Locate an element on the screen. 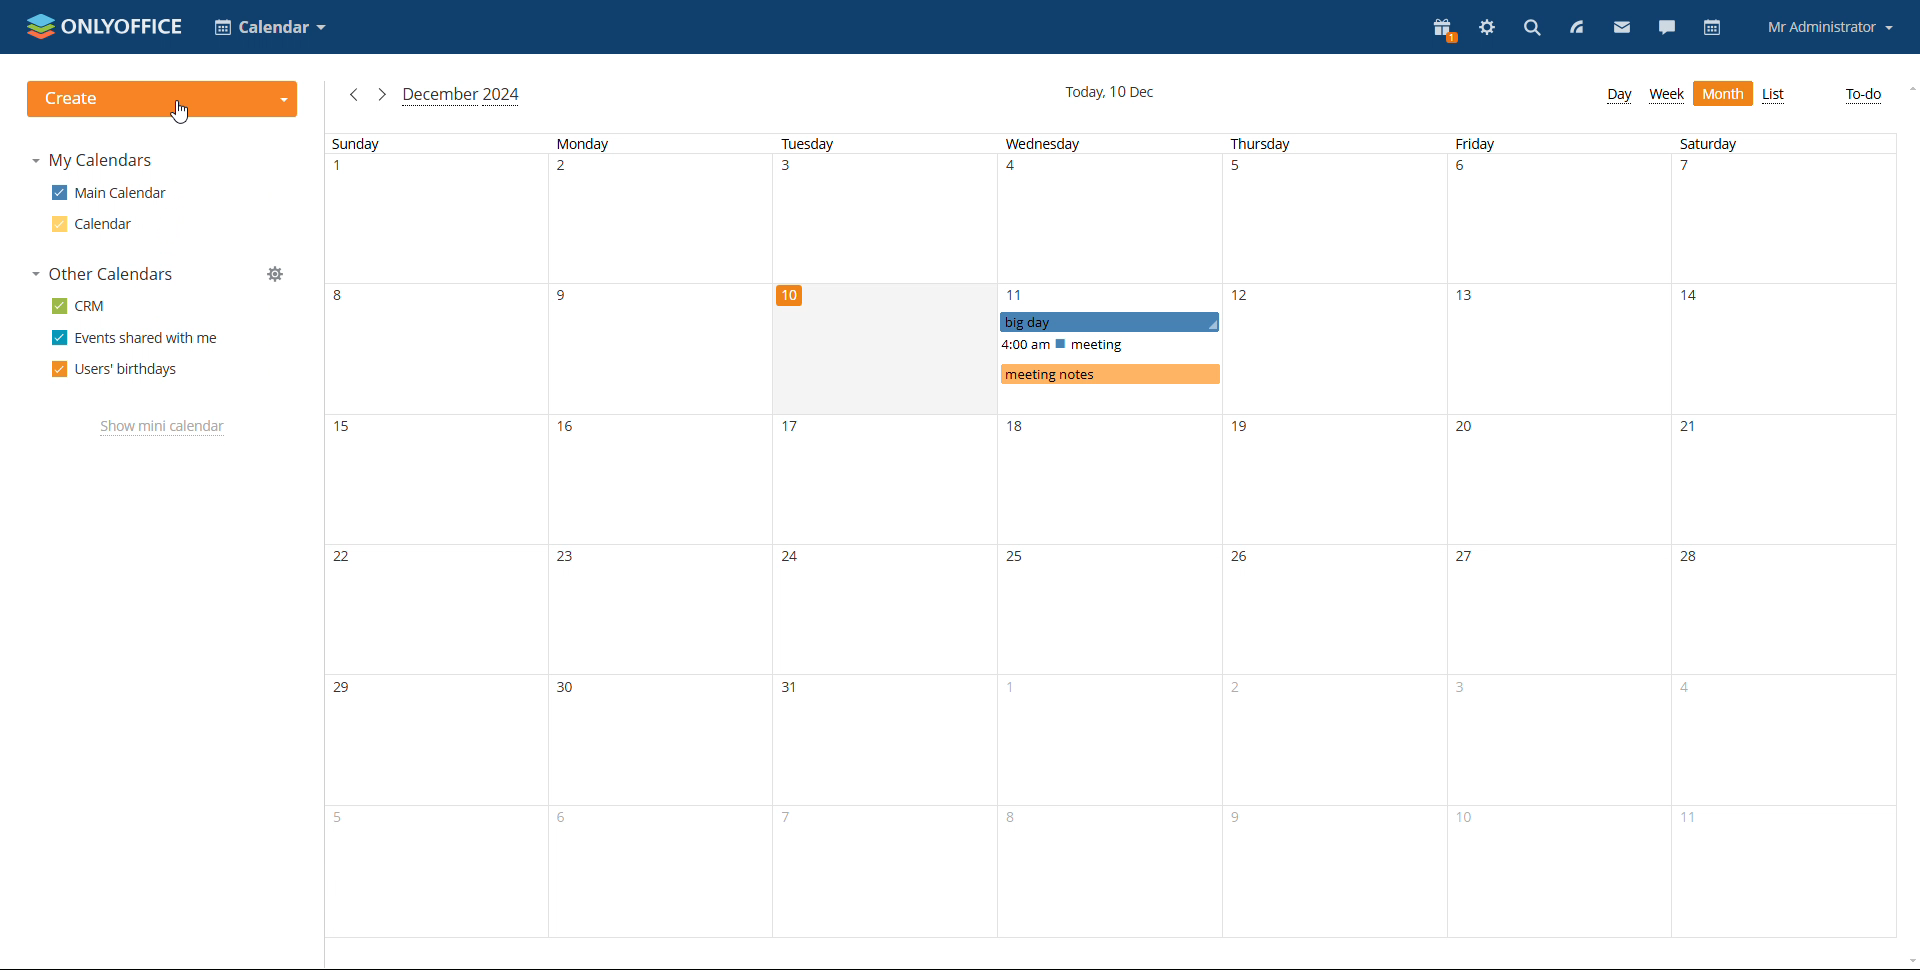  list view is located at coordinates (1775, 95).